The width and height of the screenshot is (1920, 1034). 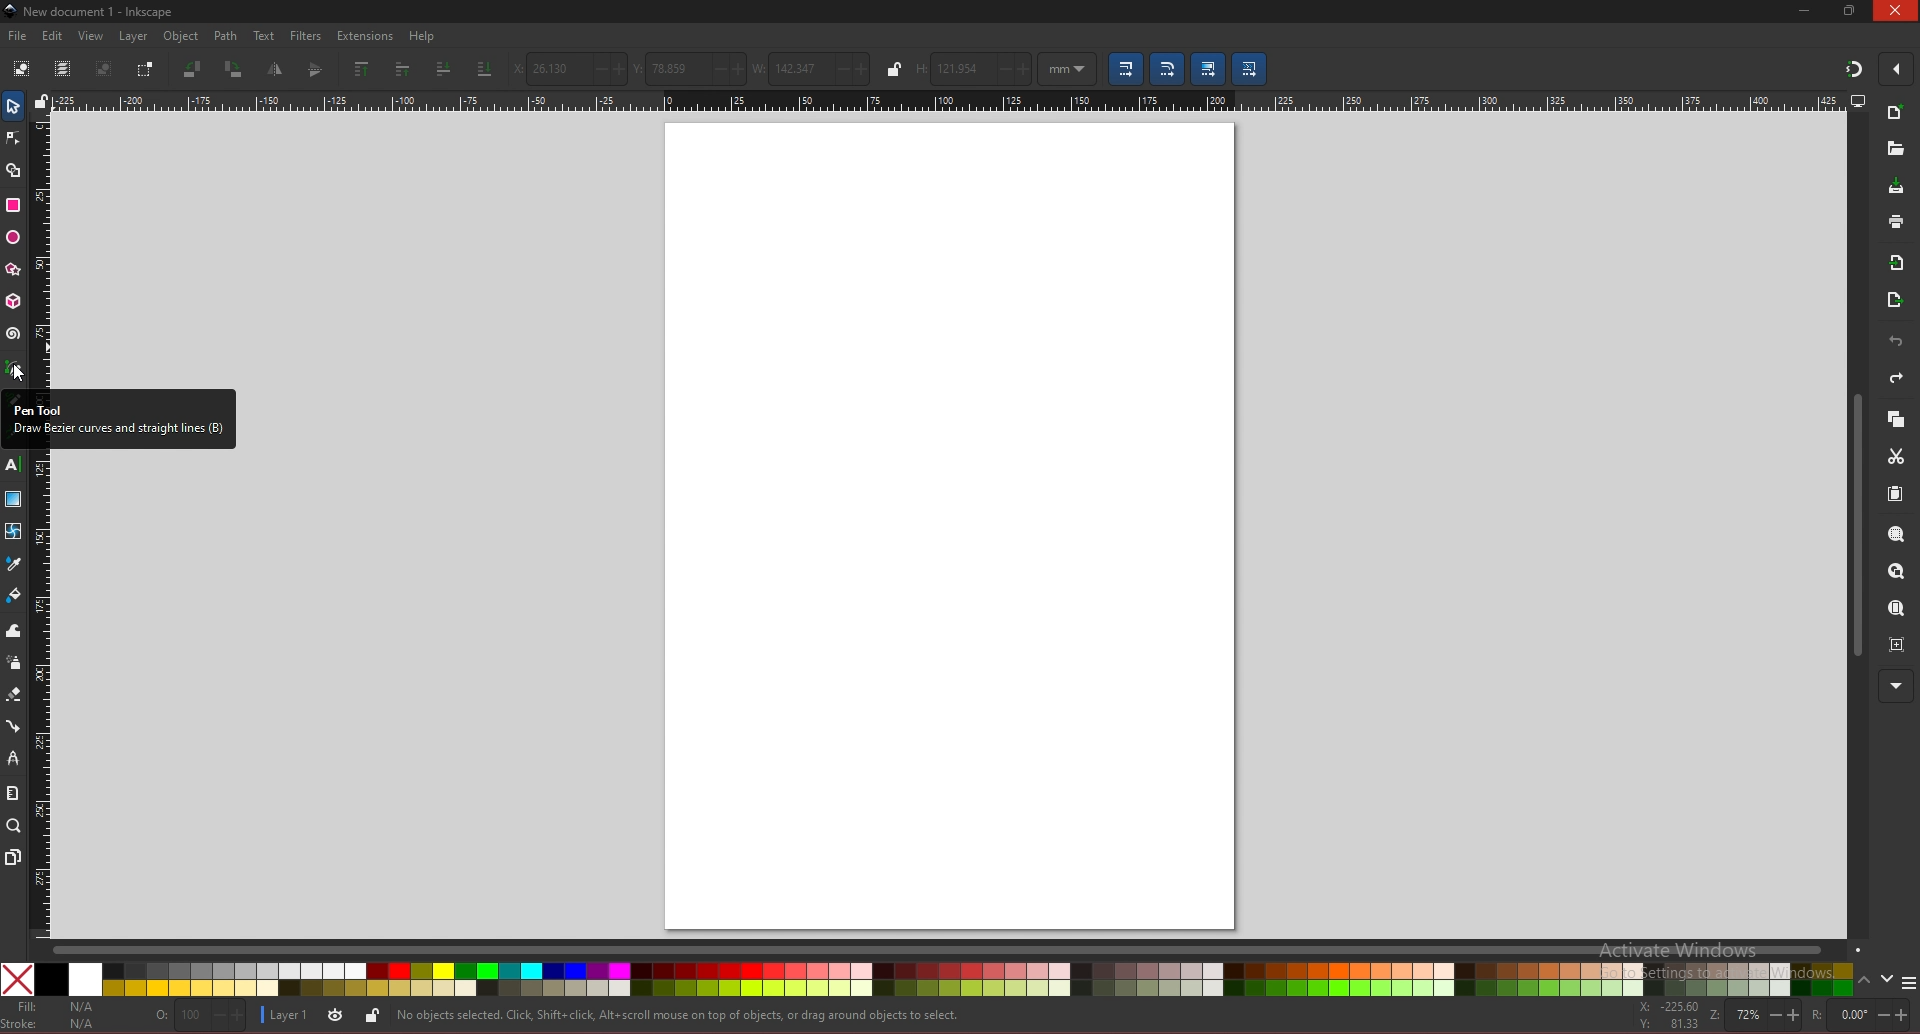 What do you see at coordinates (1895, 610) in the screenshot?
I see `zoom page` at bounding box center [1895, 610].